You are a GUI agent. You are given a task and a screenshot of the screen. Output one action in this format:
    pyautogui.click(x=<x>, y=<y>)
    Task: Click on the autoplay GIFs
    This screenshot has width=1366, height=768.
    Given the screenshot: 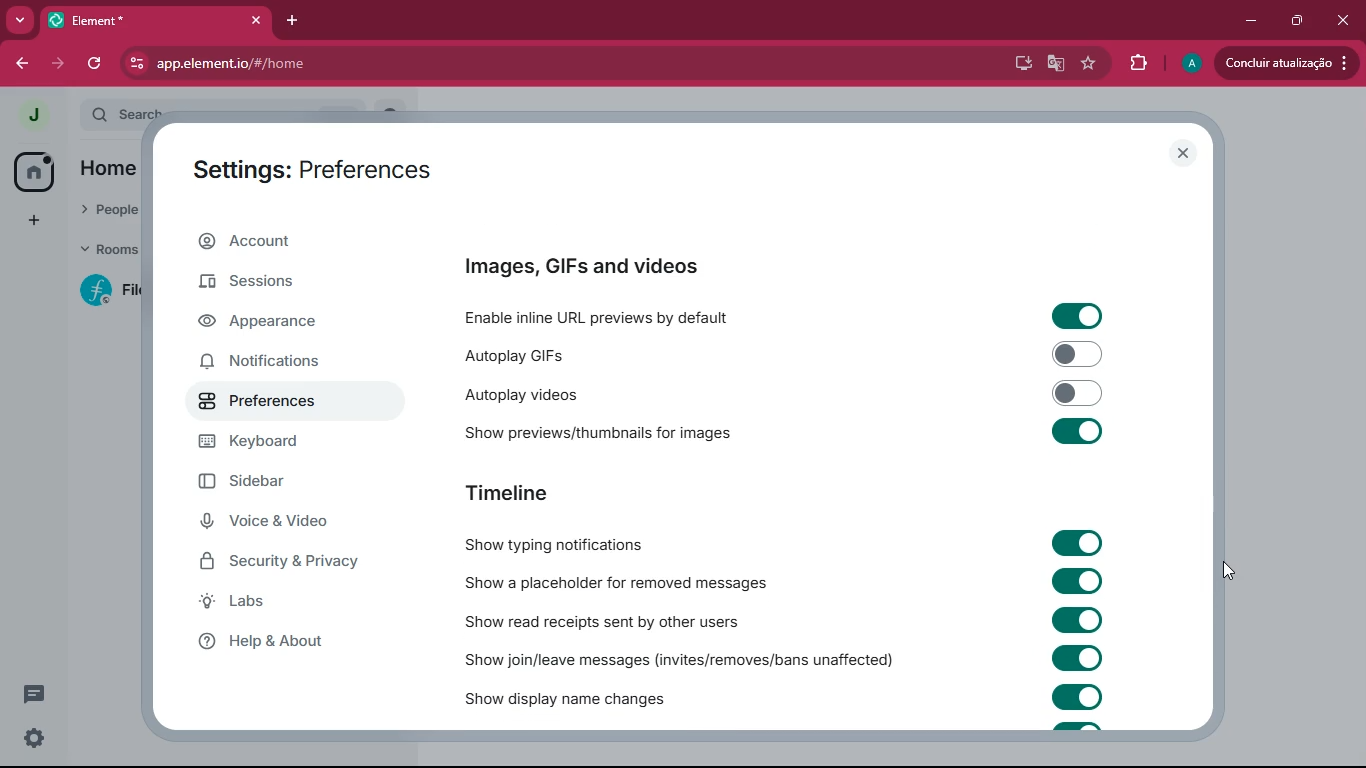 What is the action you would take?
    pyautogui.click(x=640, y=354)
    